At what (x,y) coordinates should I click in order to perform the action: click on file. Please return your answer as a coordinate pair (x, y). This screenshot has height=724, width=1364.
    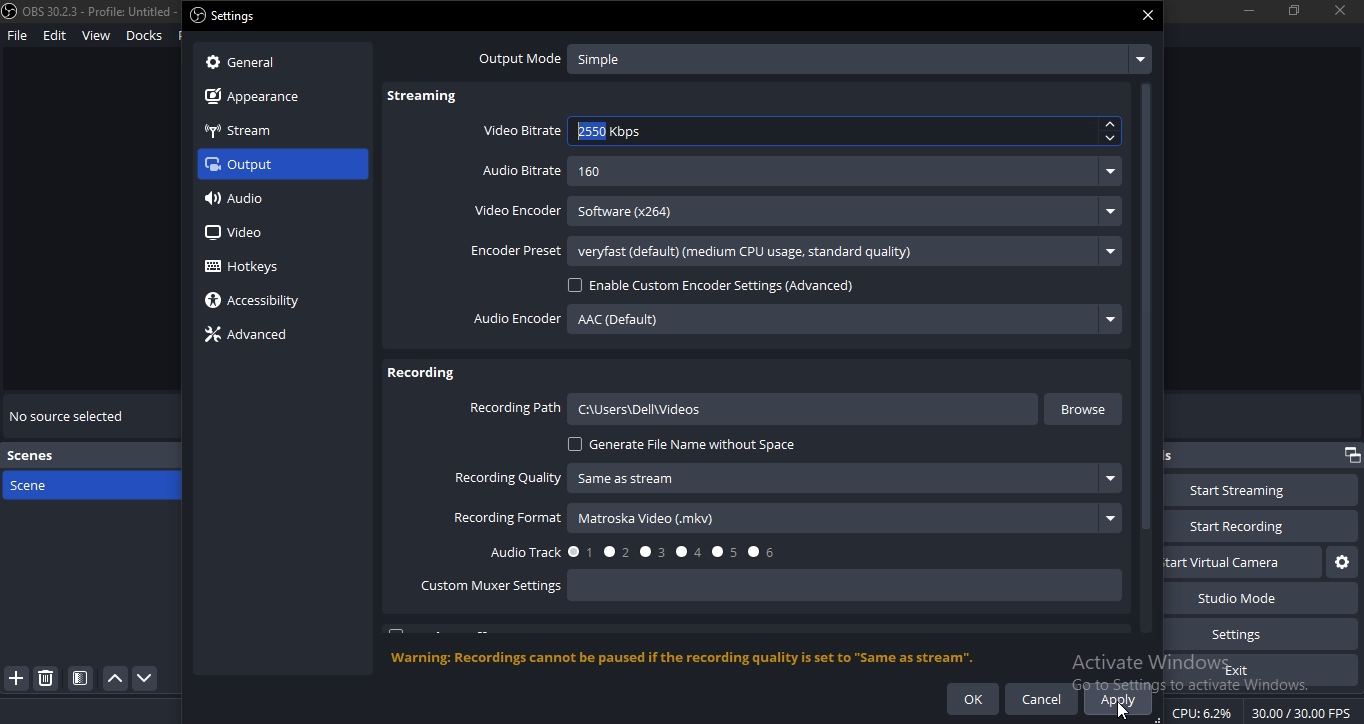
    Looking at the image, I should click on (17, 37).